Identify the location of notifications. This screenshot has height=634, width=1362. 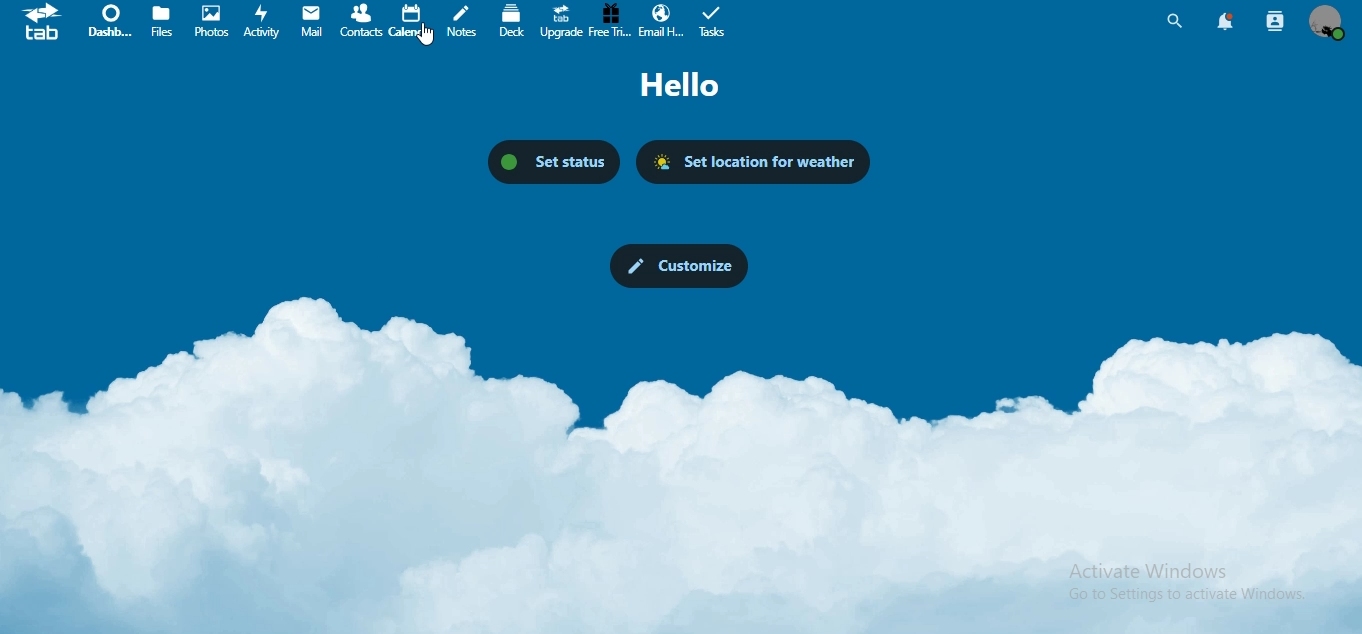
(1222, 21).